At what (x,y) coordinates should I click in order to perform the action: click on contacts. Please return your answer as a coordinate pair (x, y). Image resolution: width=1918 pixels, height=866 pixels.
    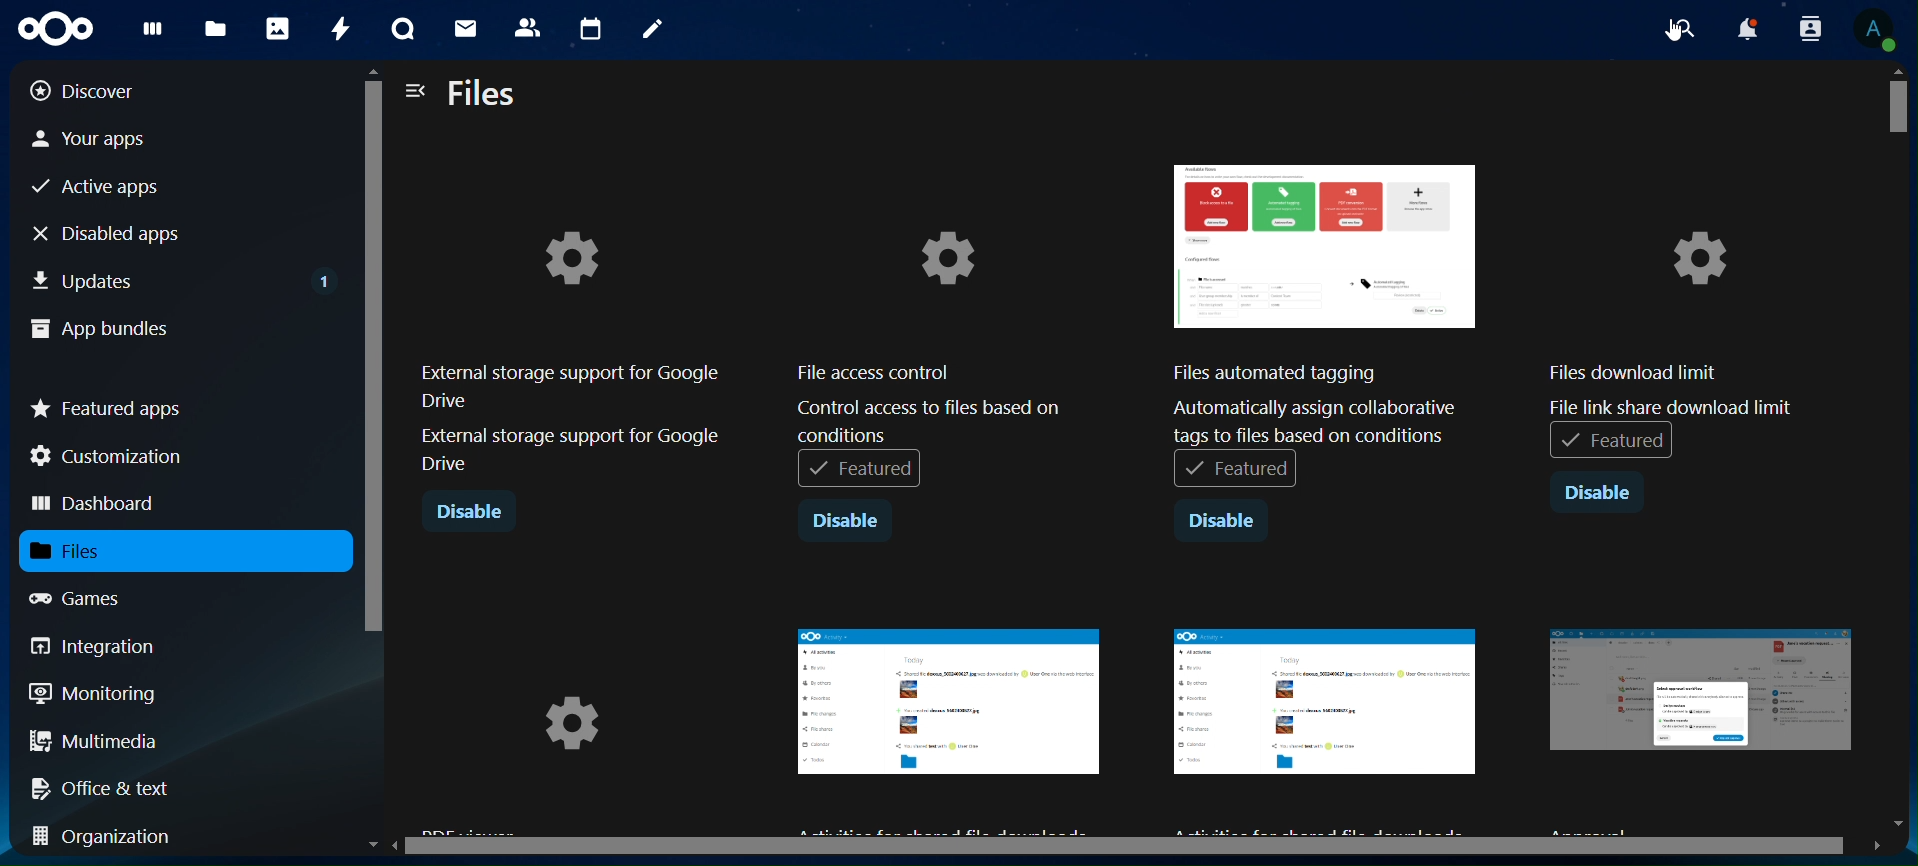
    Looking at the image, I should click on (527, 26).